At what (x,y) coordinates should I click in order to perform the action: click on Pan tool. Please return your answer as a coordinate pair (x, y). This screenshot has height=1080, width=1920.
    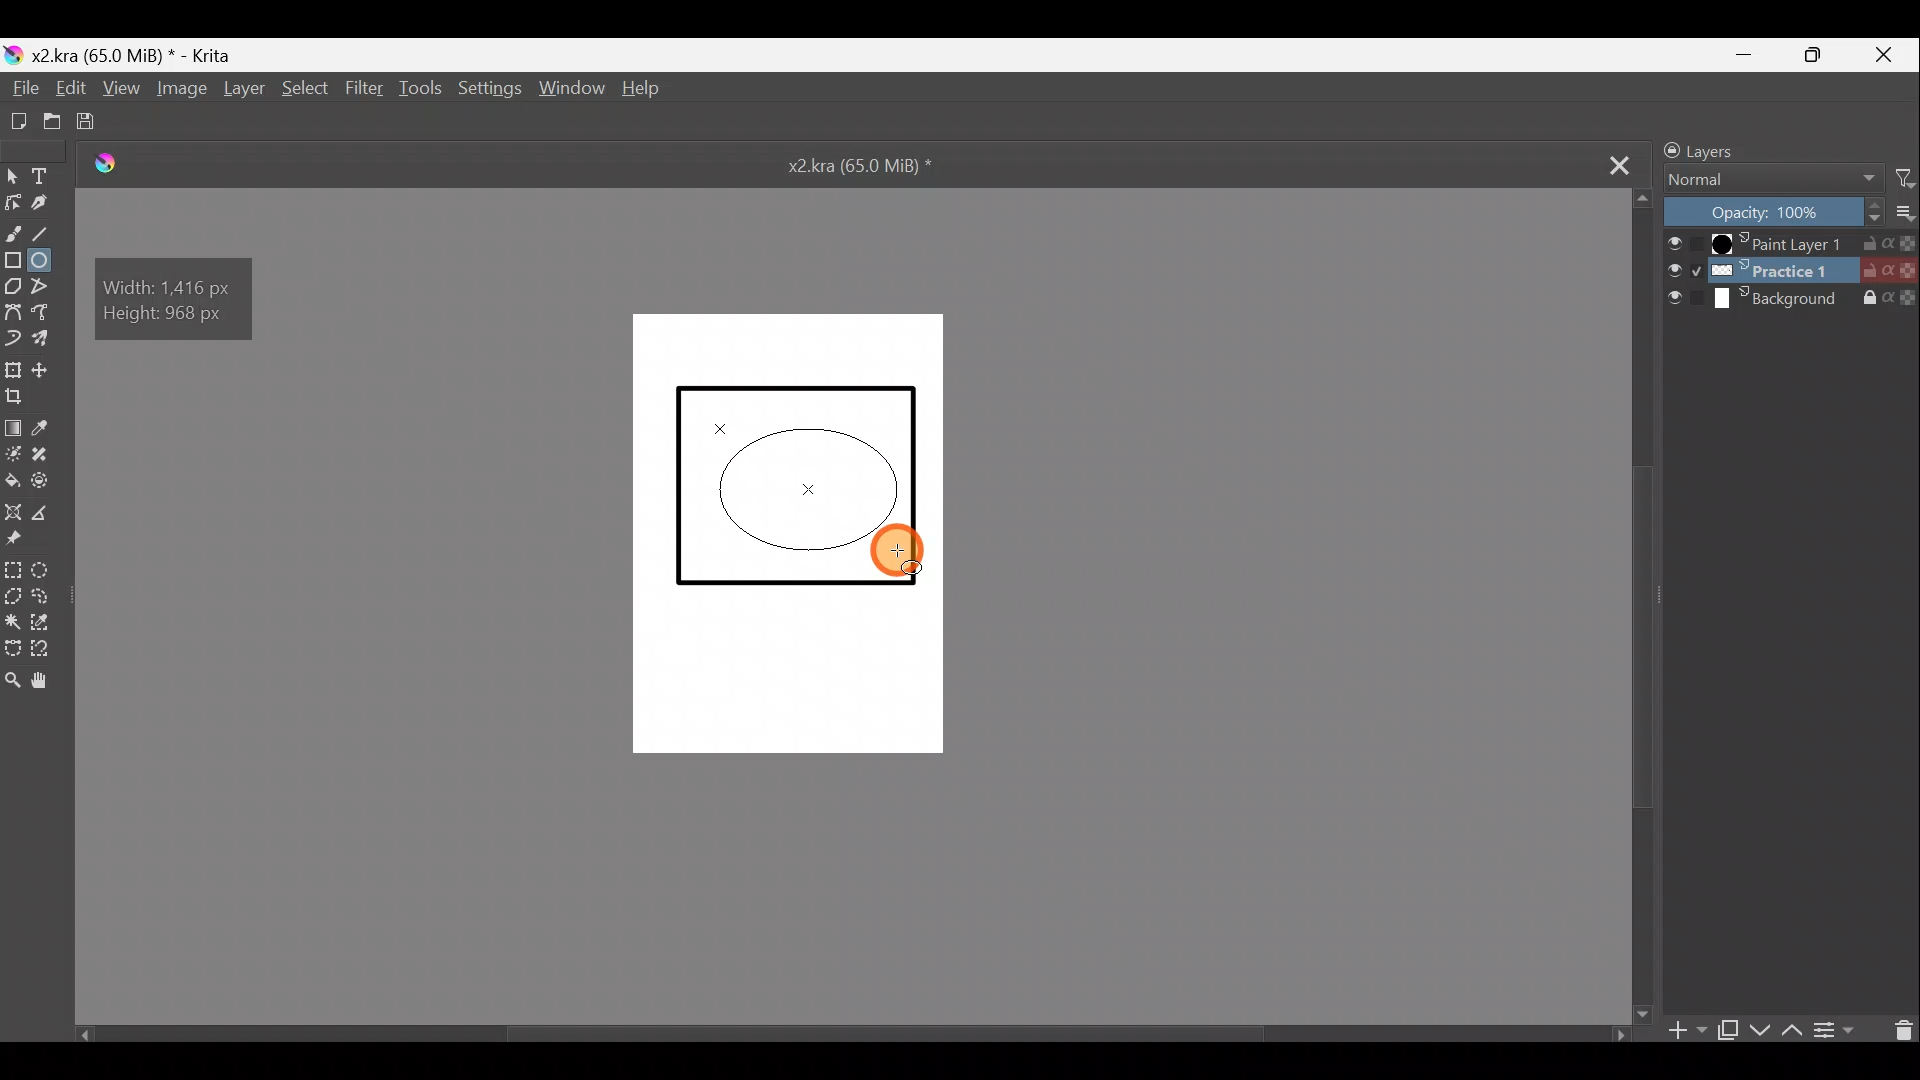
    Looking at the image, I should click on (51, 680).